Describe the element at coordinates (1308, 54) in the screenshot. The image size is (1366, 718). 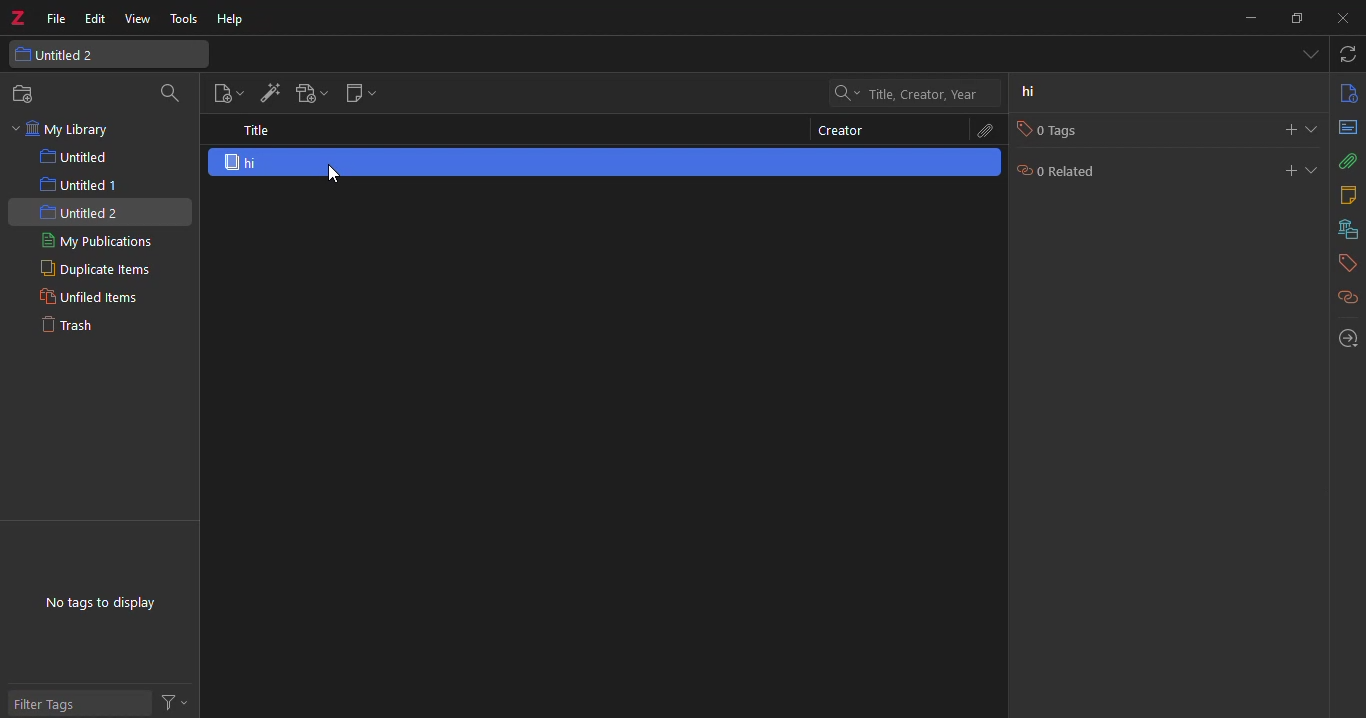
I see `tabs` at that location.